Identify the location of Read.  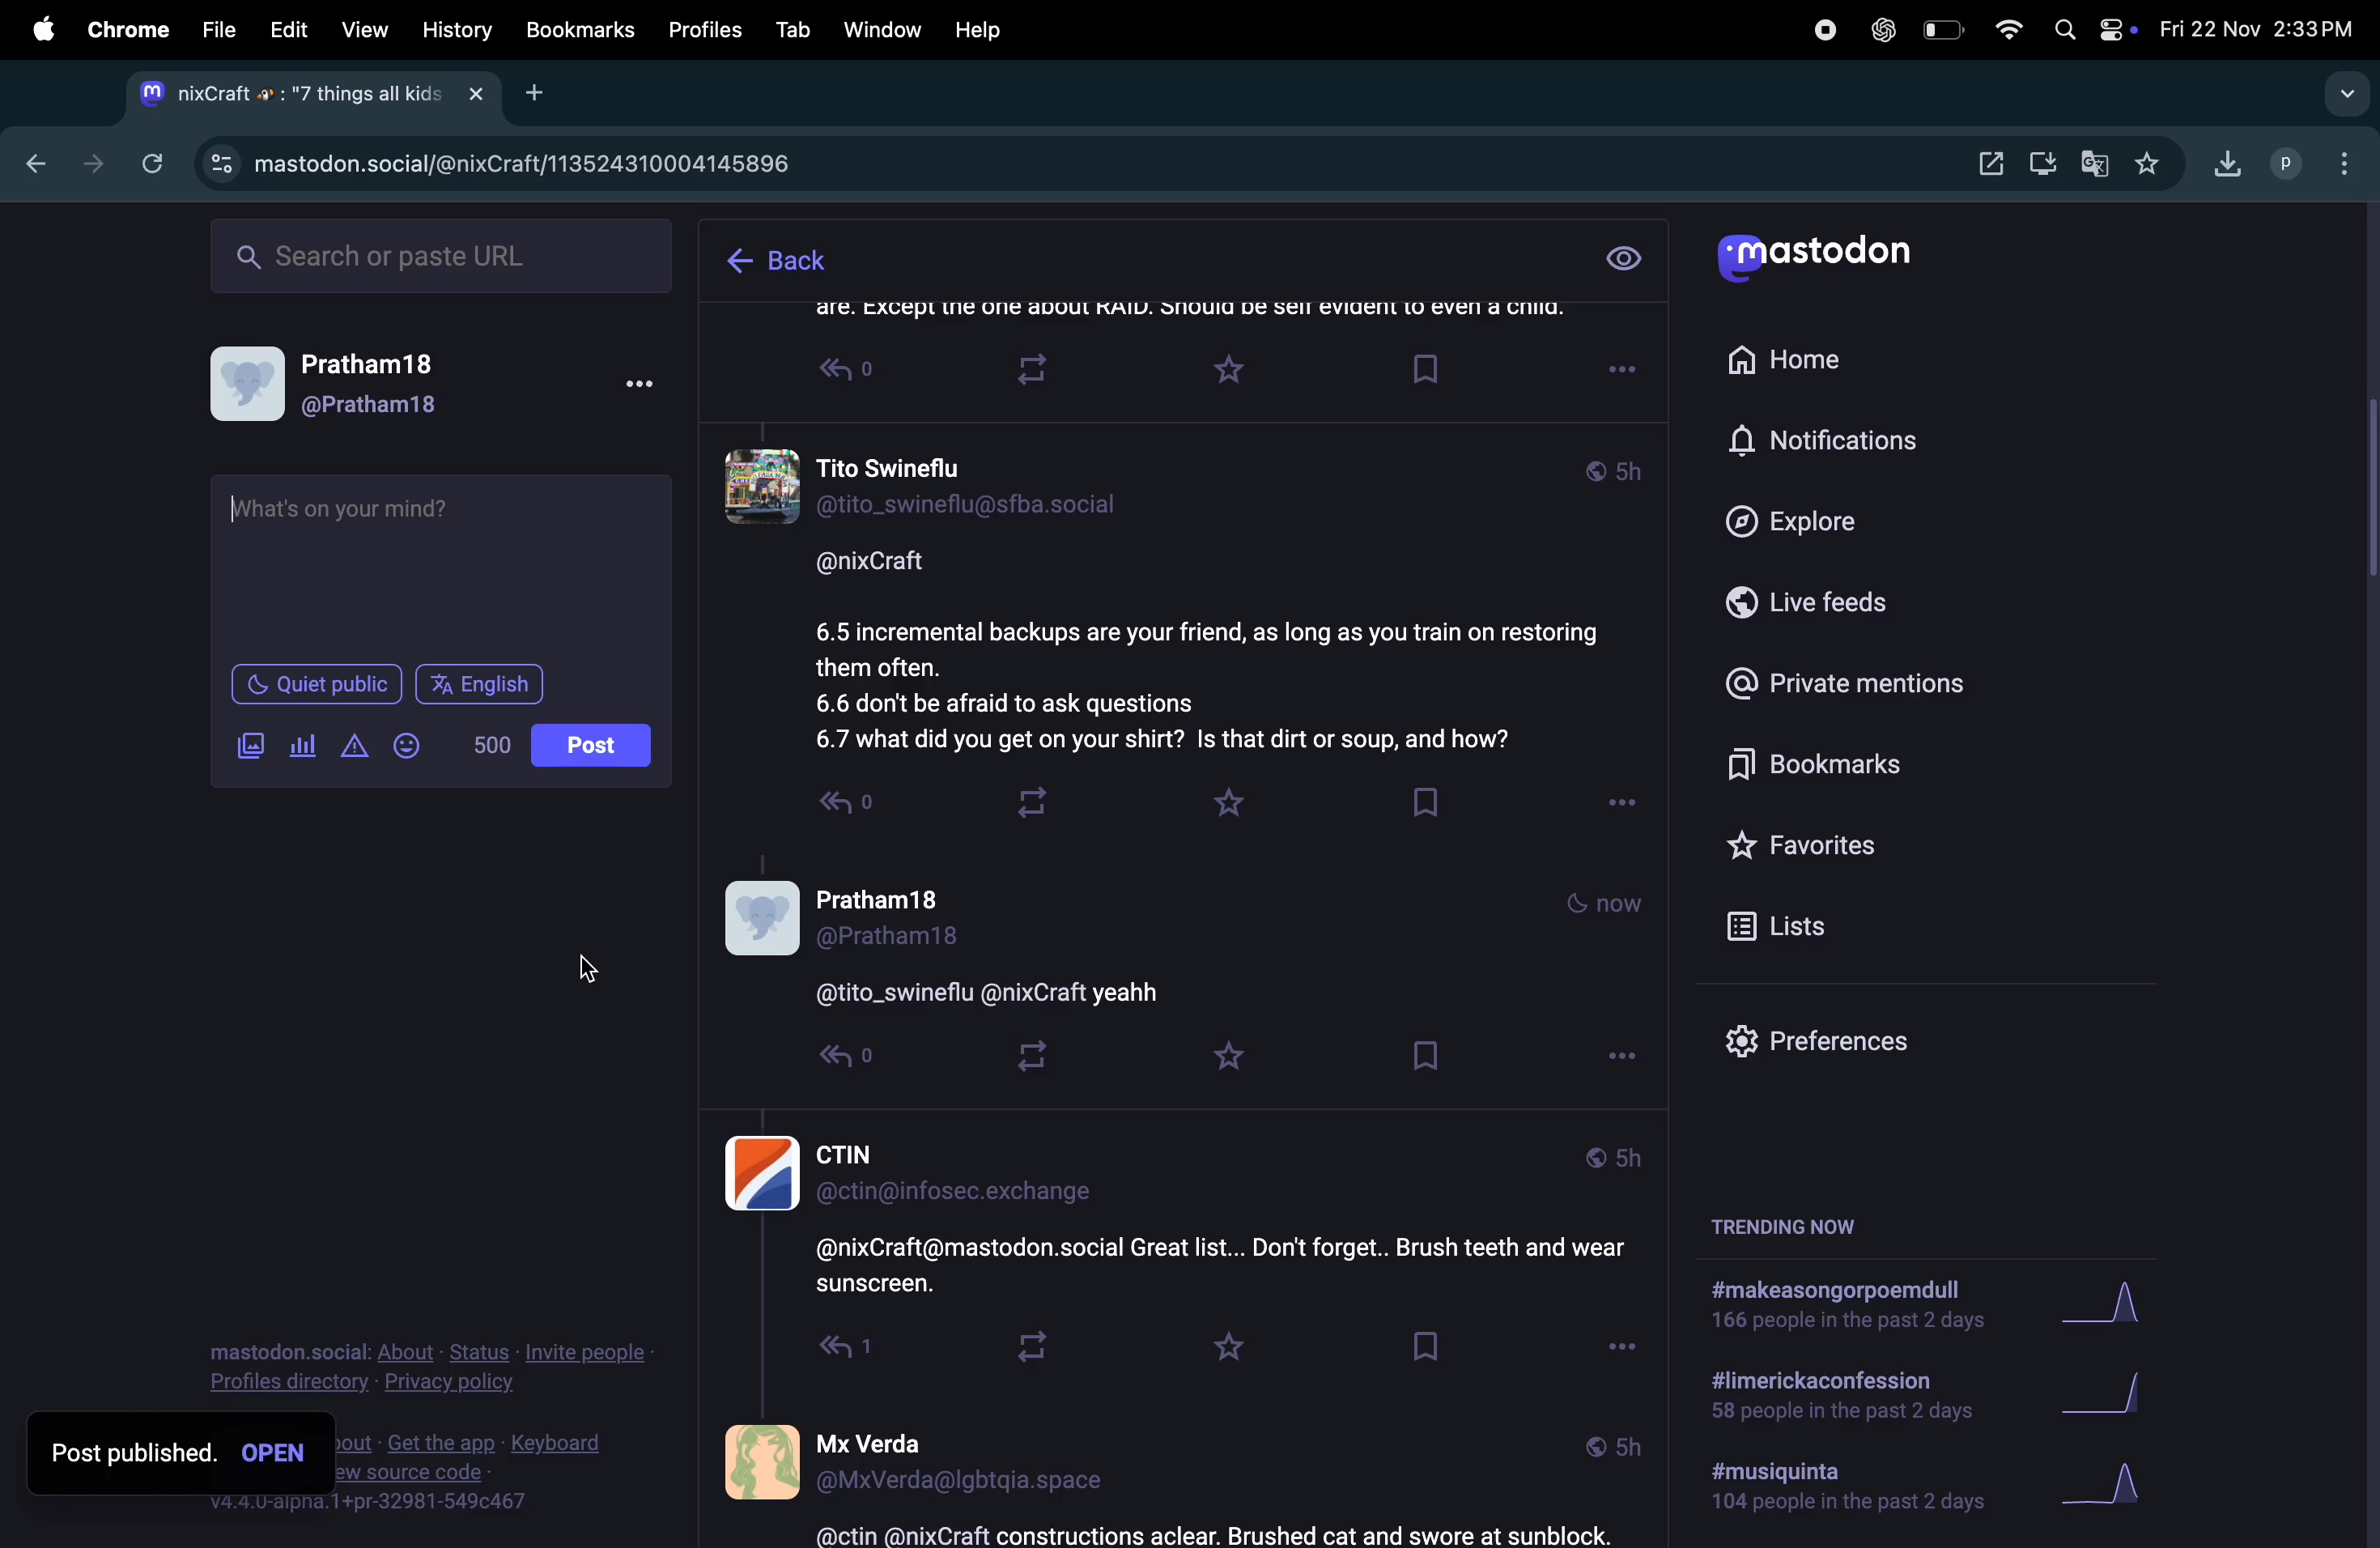
(841, 1053).